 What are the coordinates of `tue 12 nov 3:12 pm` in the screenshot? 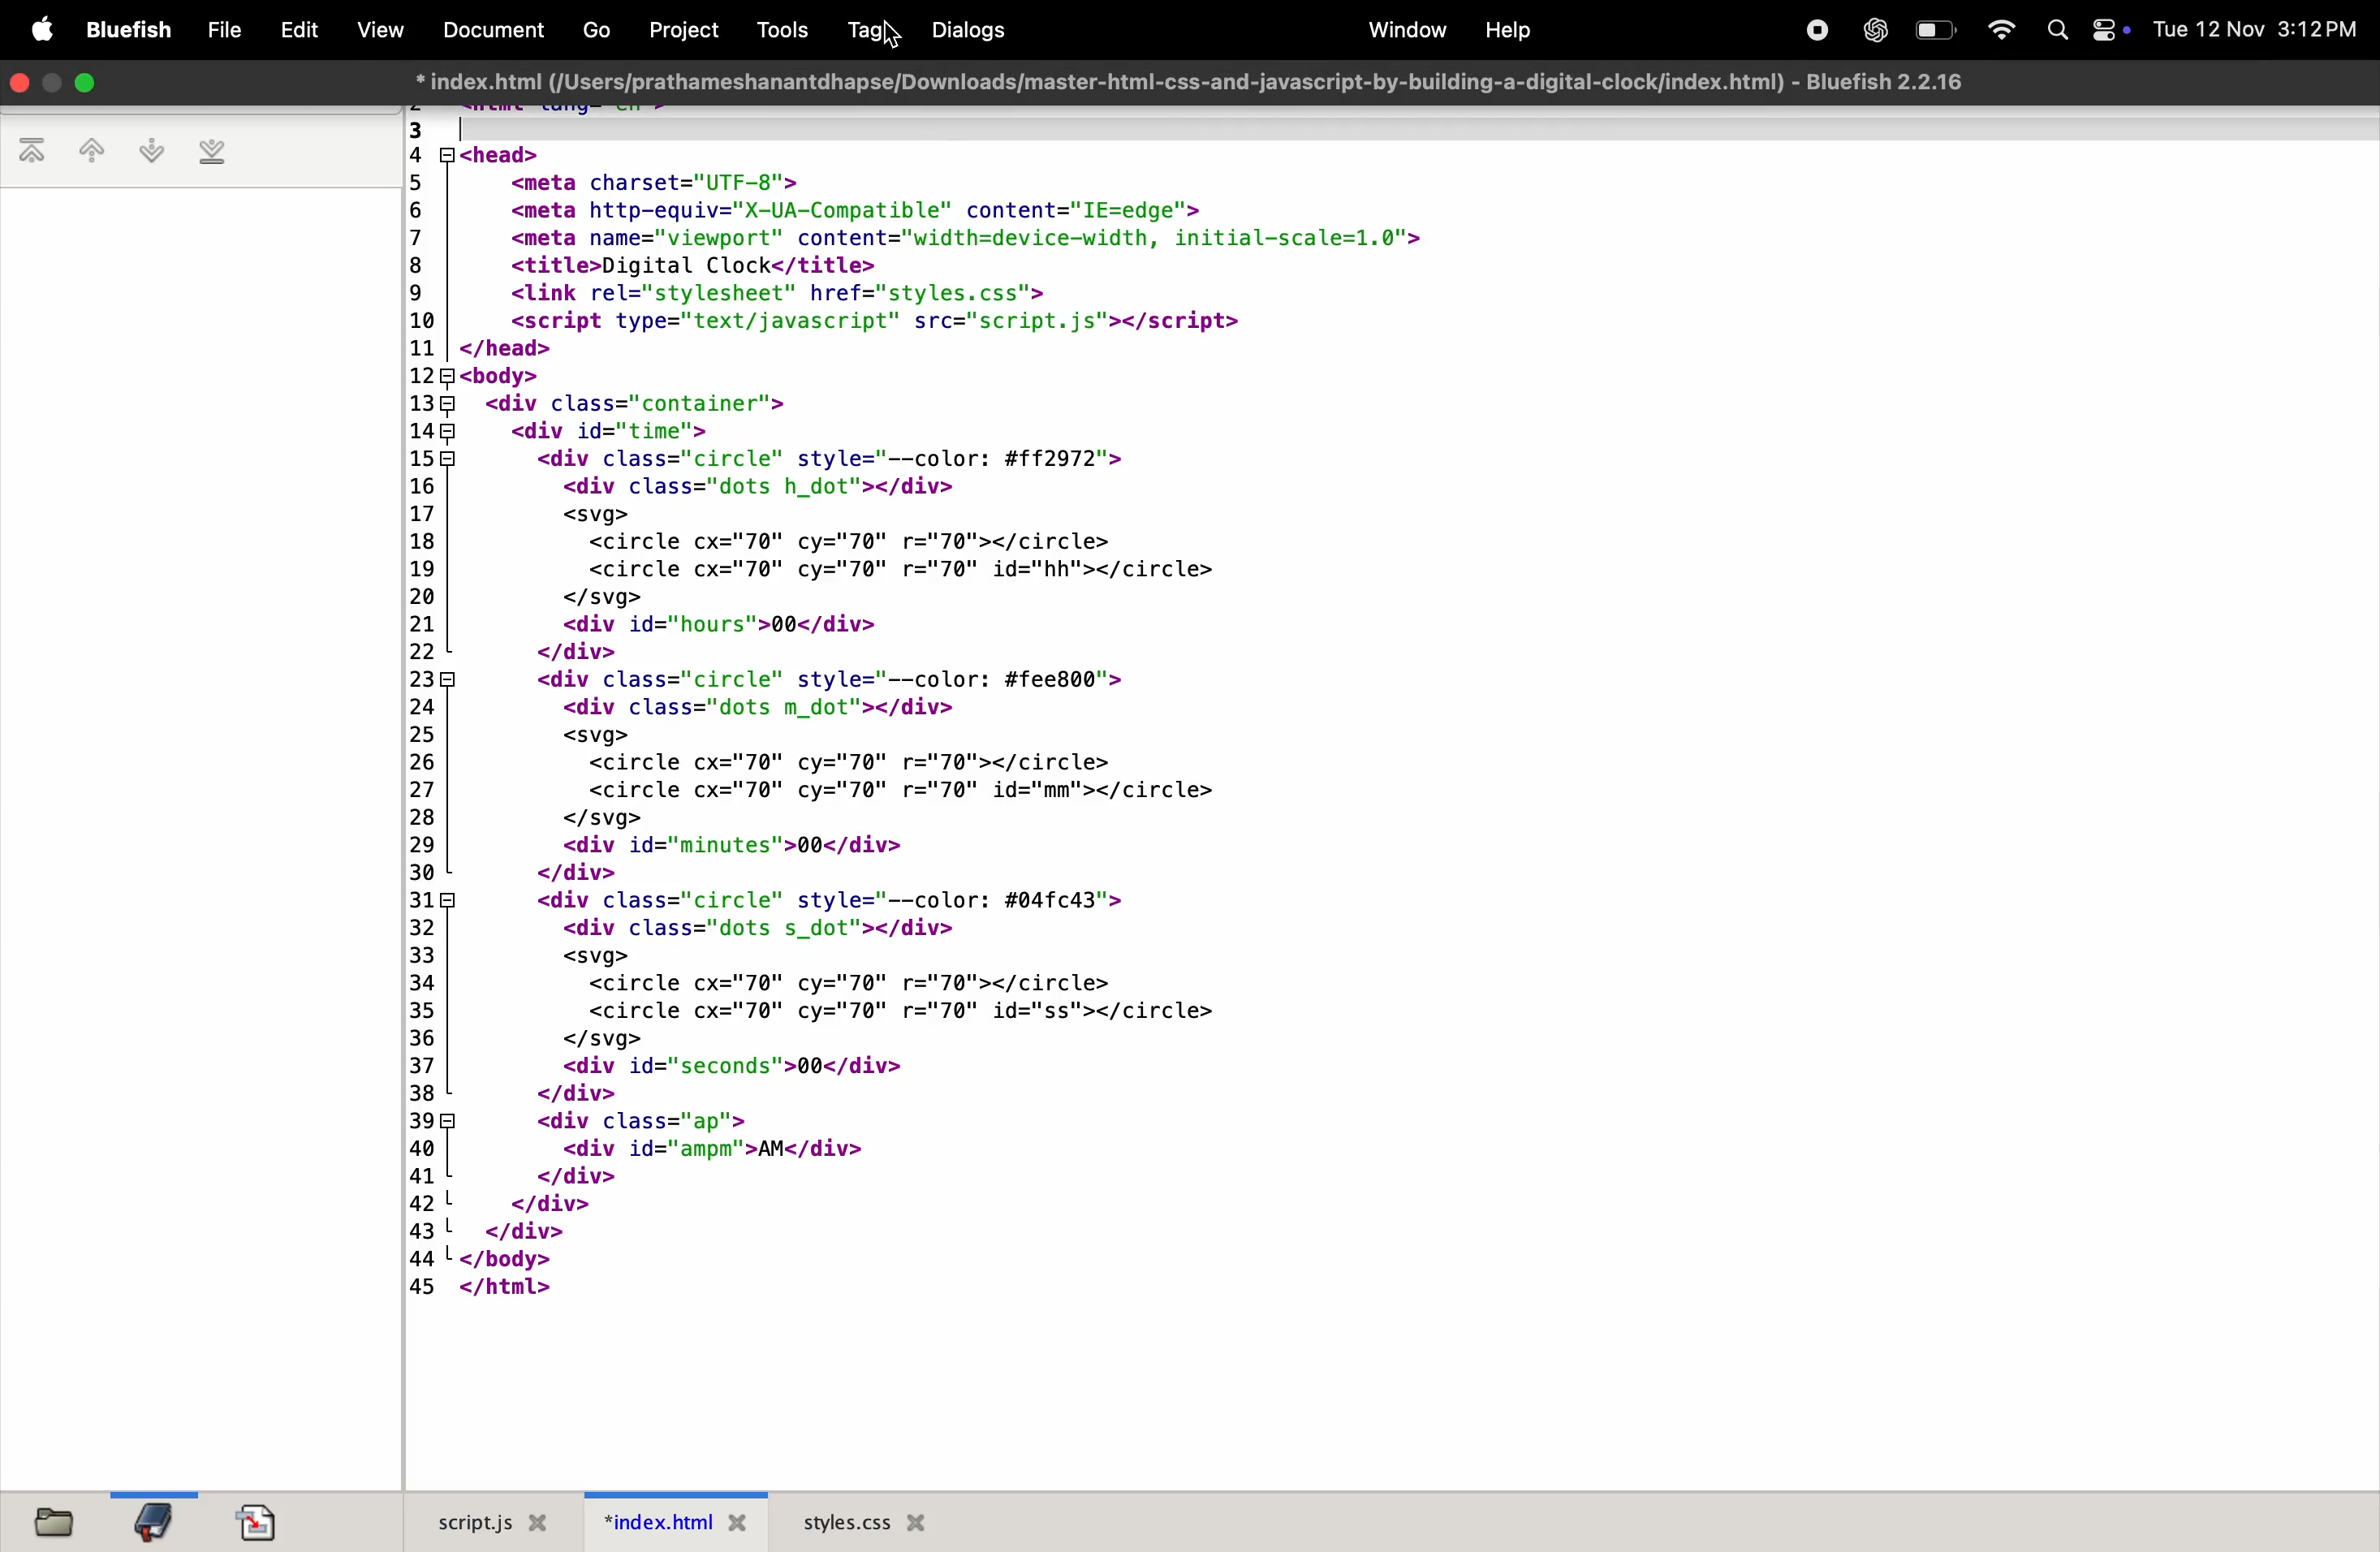 It's located at (2256, 29).